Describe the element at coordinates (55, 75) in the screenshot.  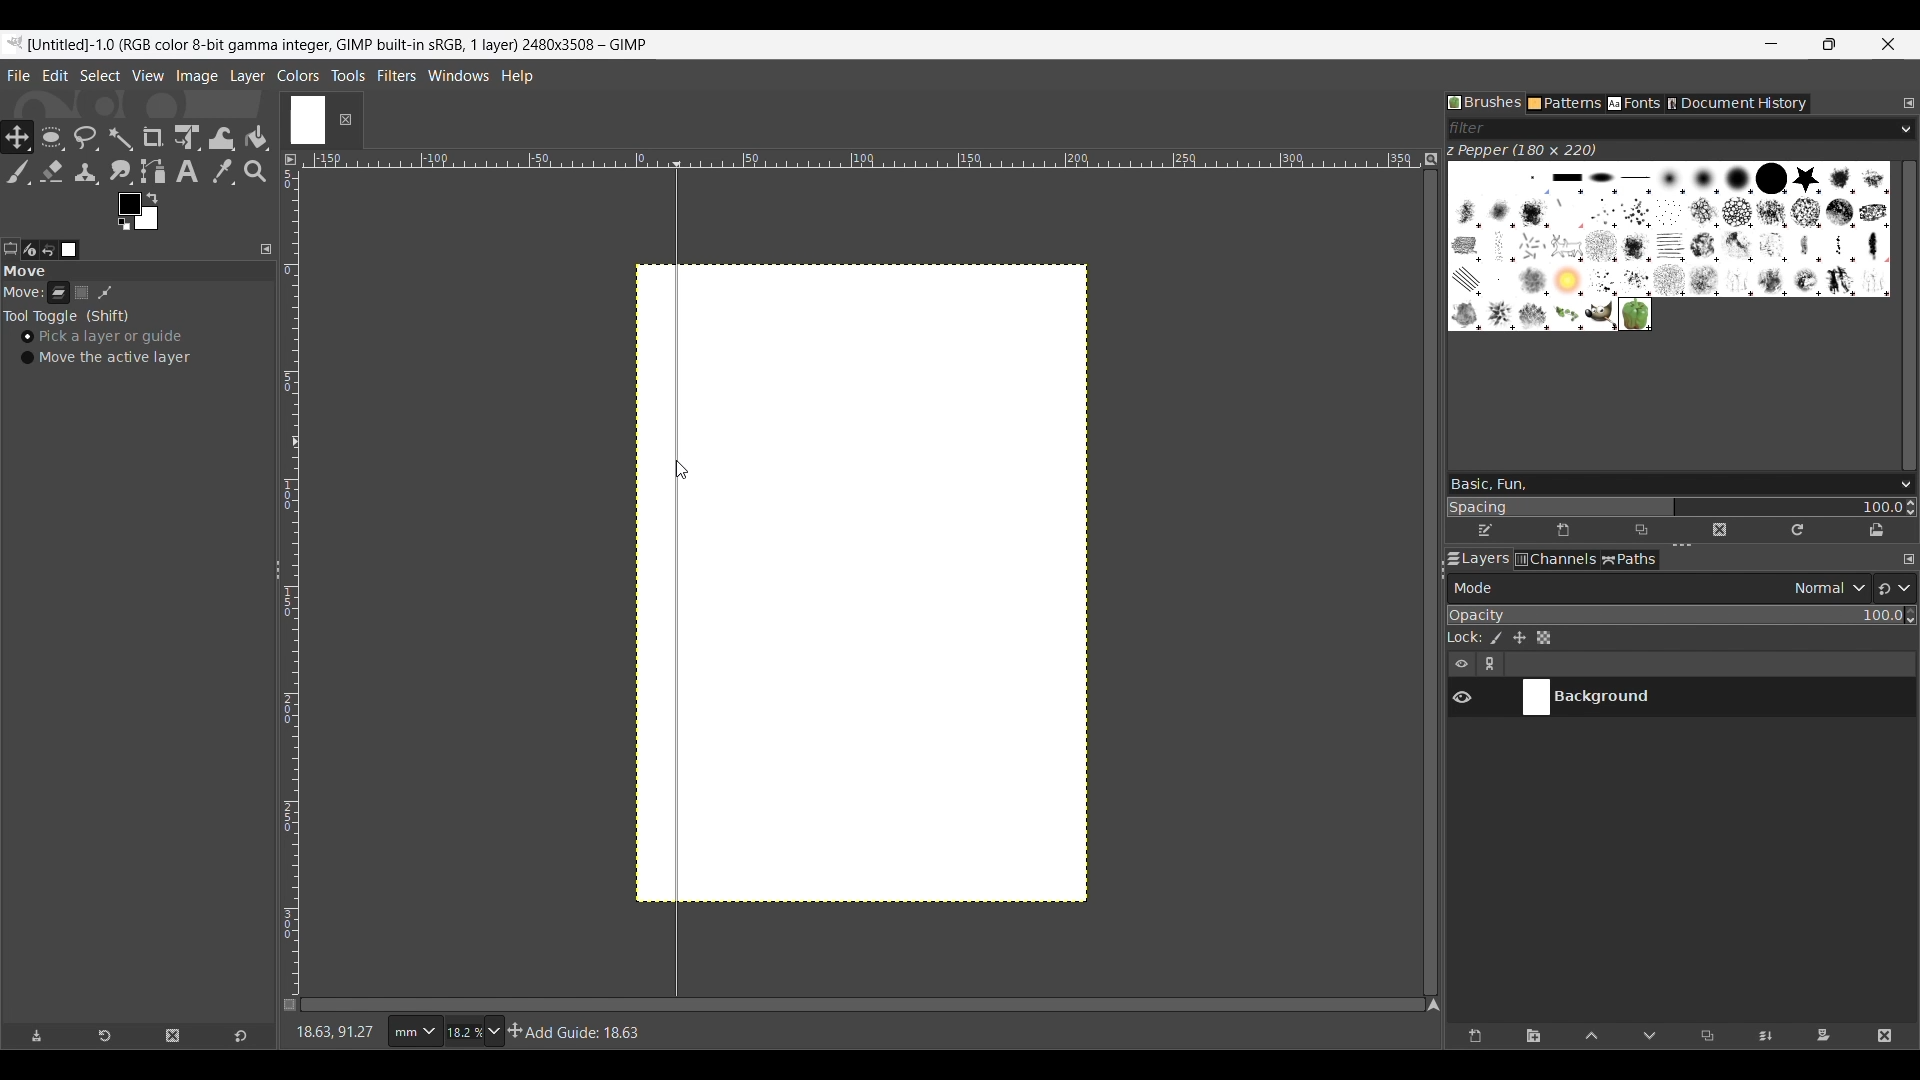
I see `Edit menu` at that location.